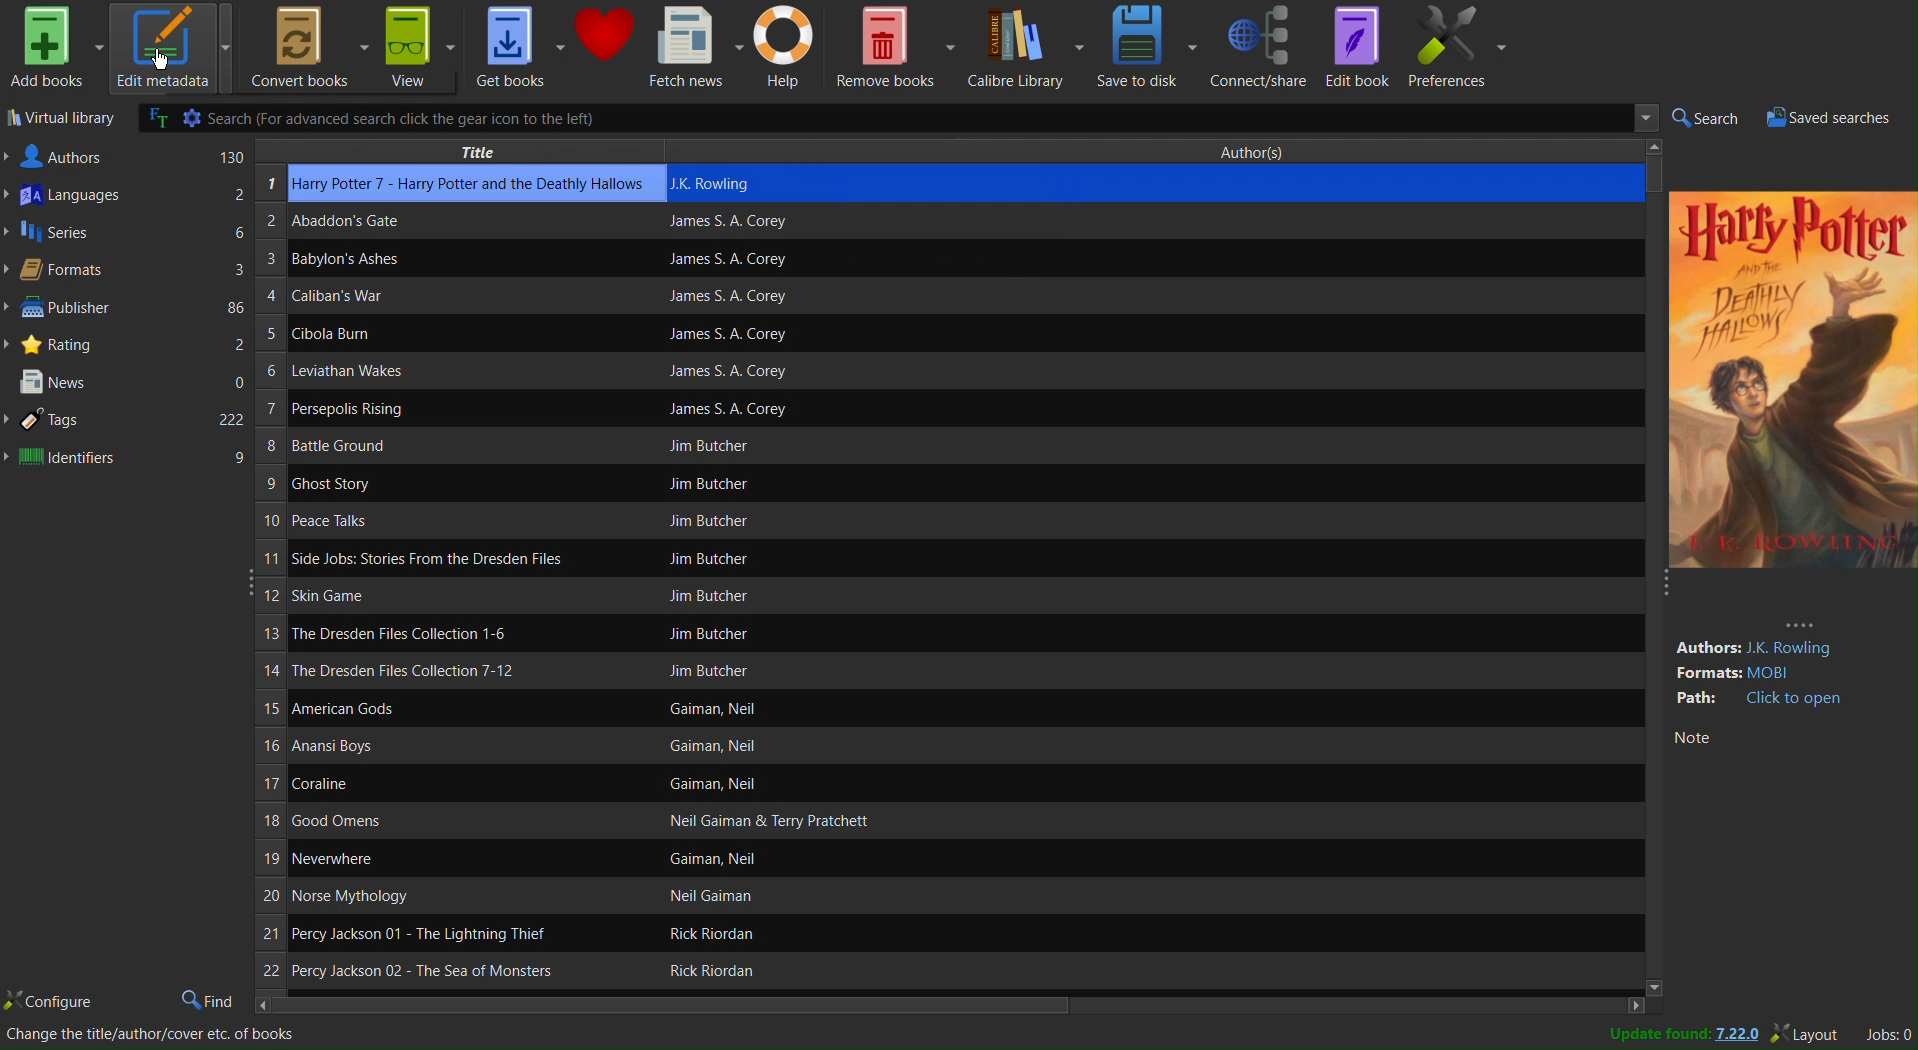 The image size is (1918, 1050). I want to click on Title, so click(463, 151).